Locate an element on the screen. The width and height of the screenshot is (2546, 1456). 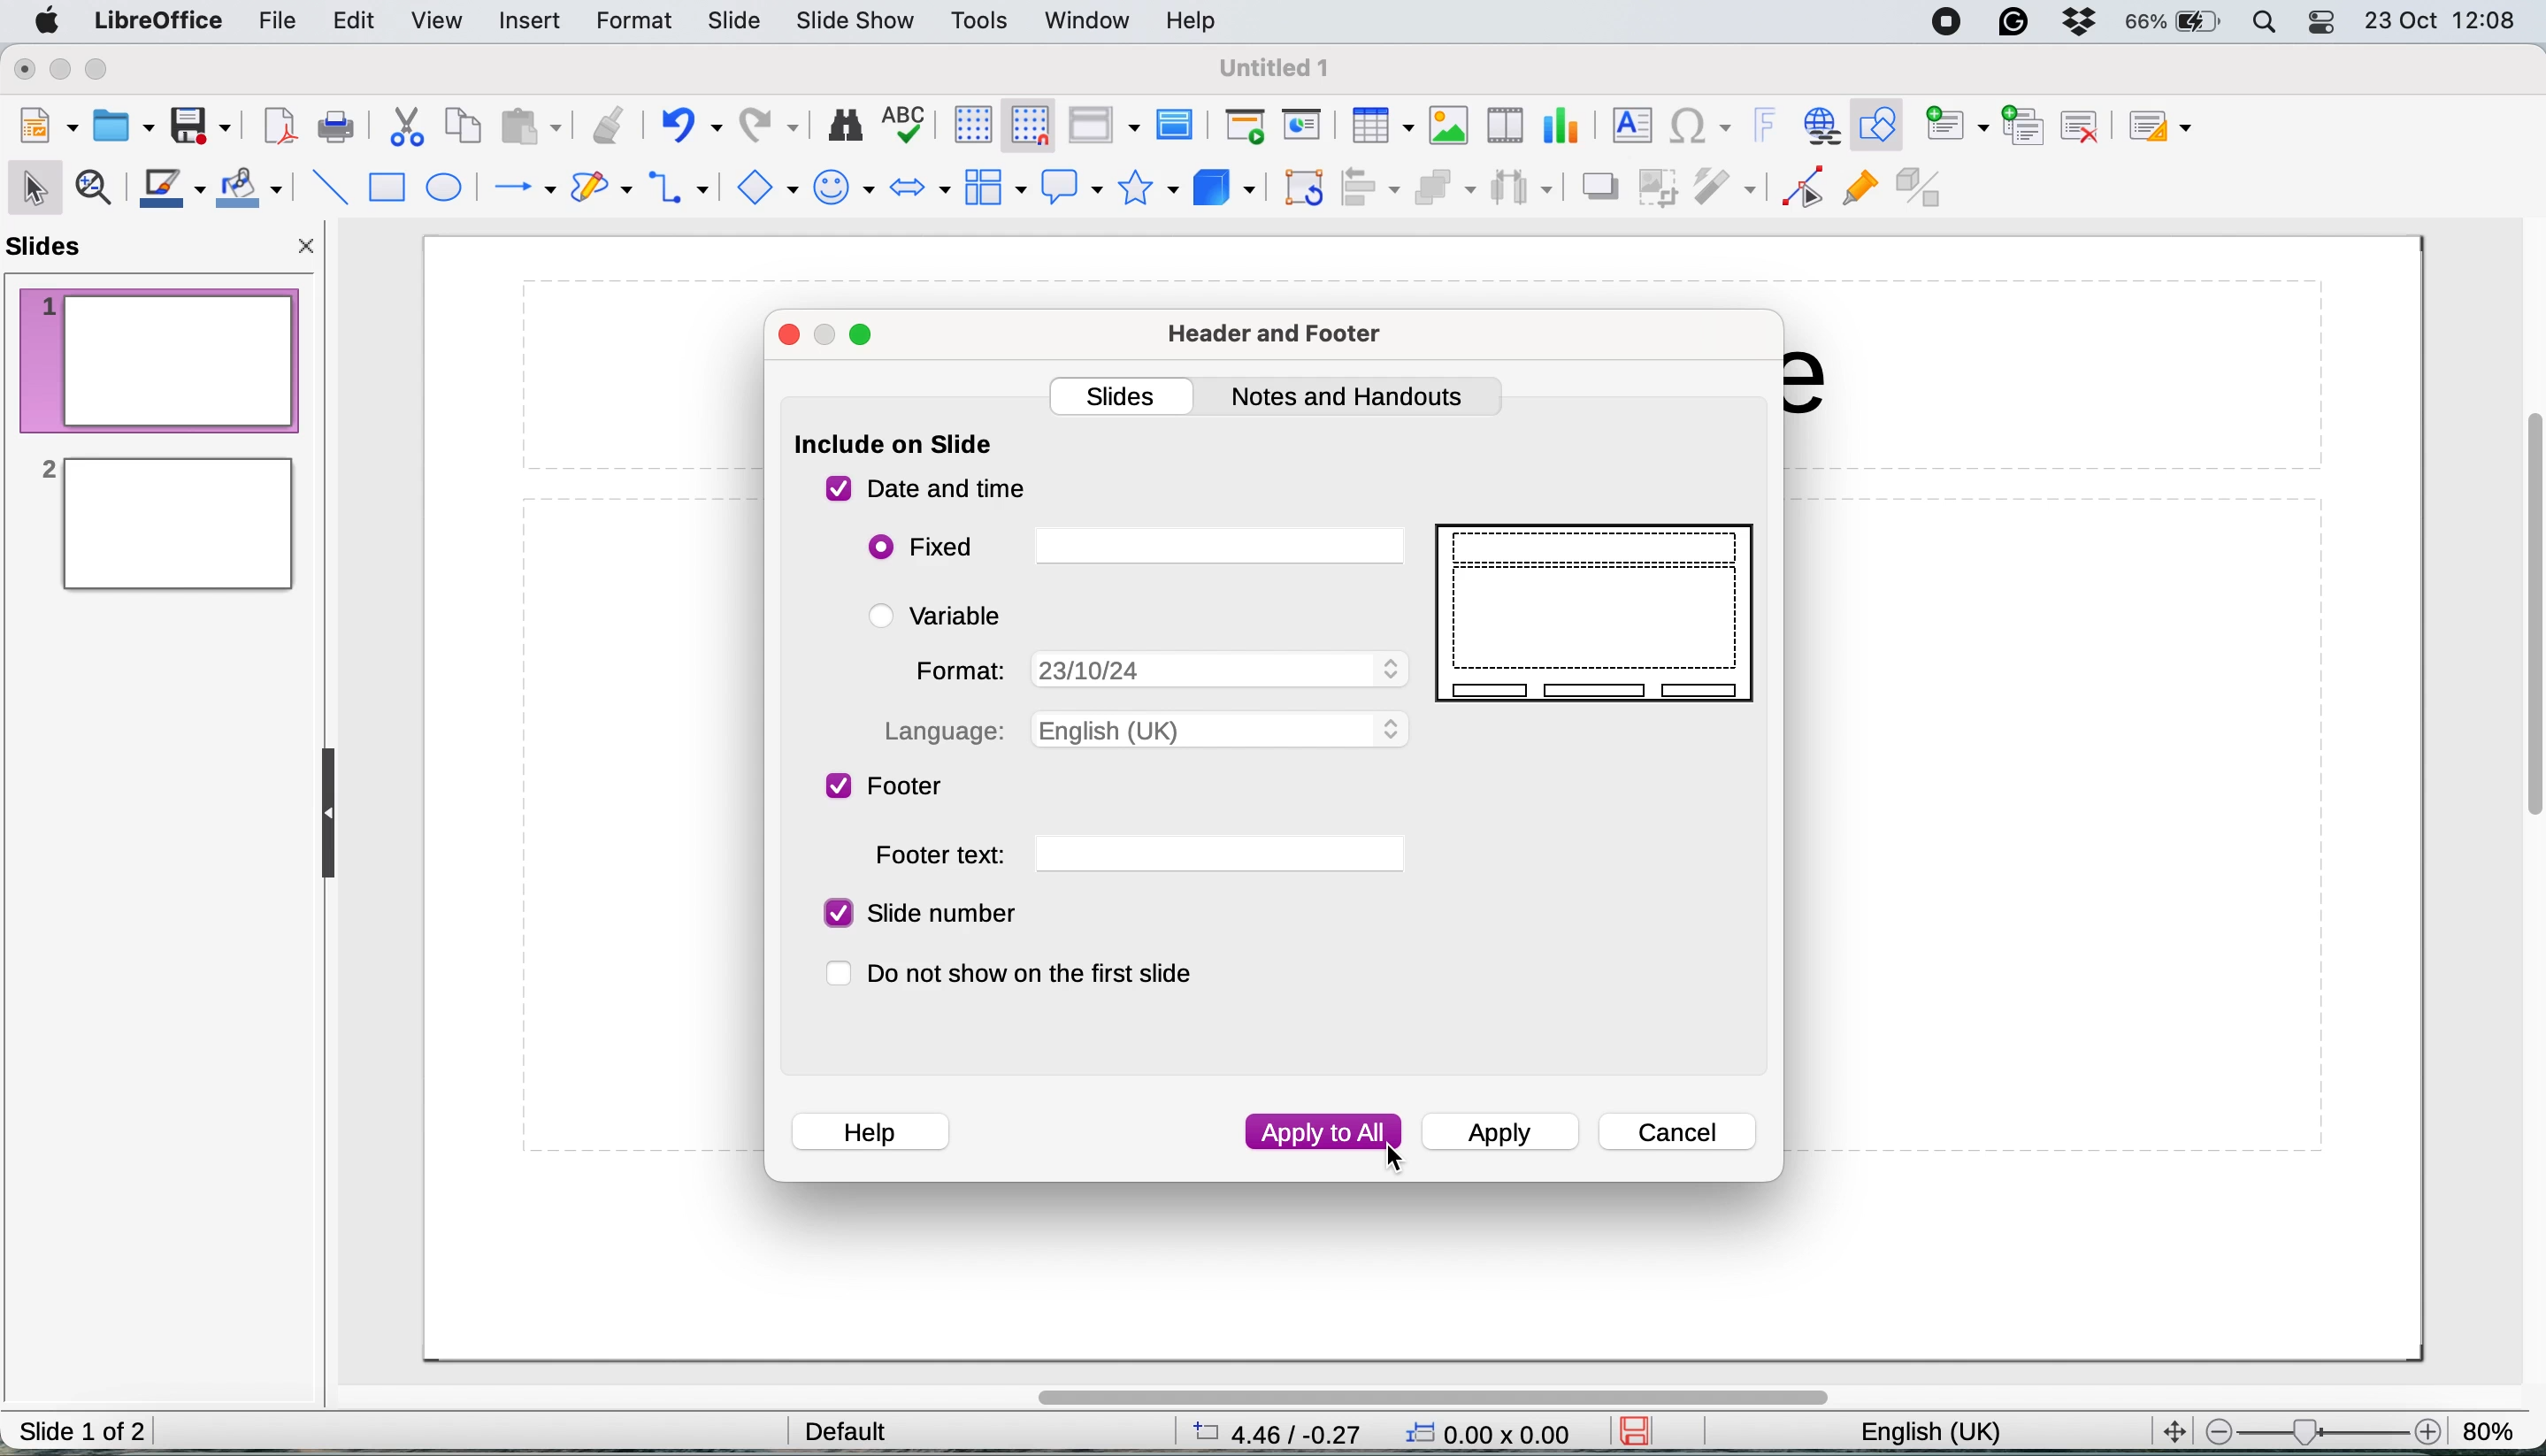
english(UK) is located at coordinates (1951, 1433).